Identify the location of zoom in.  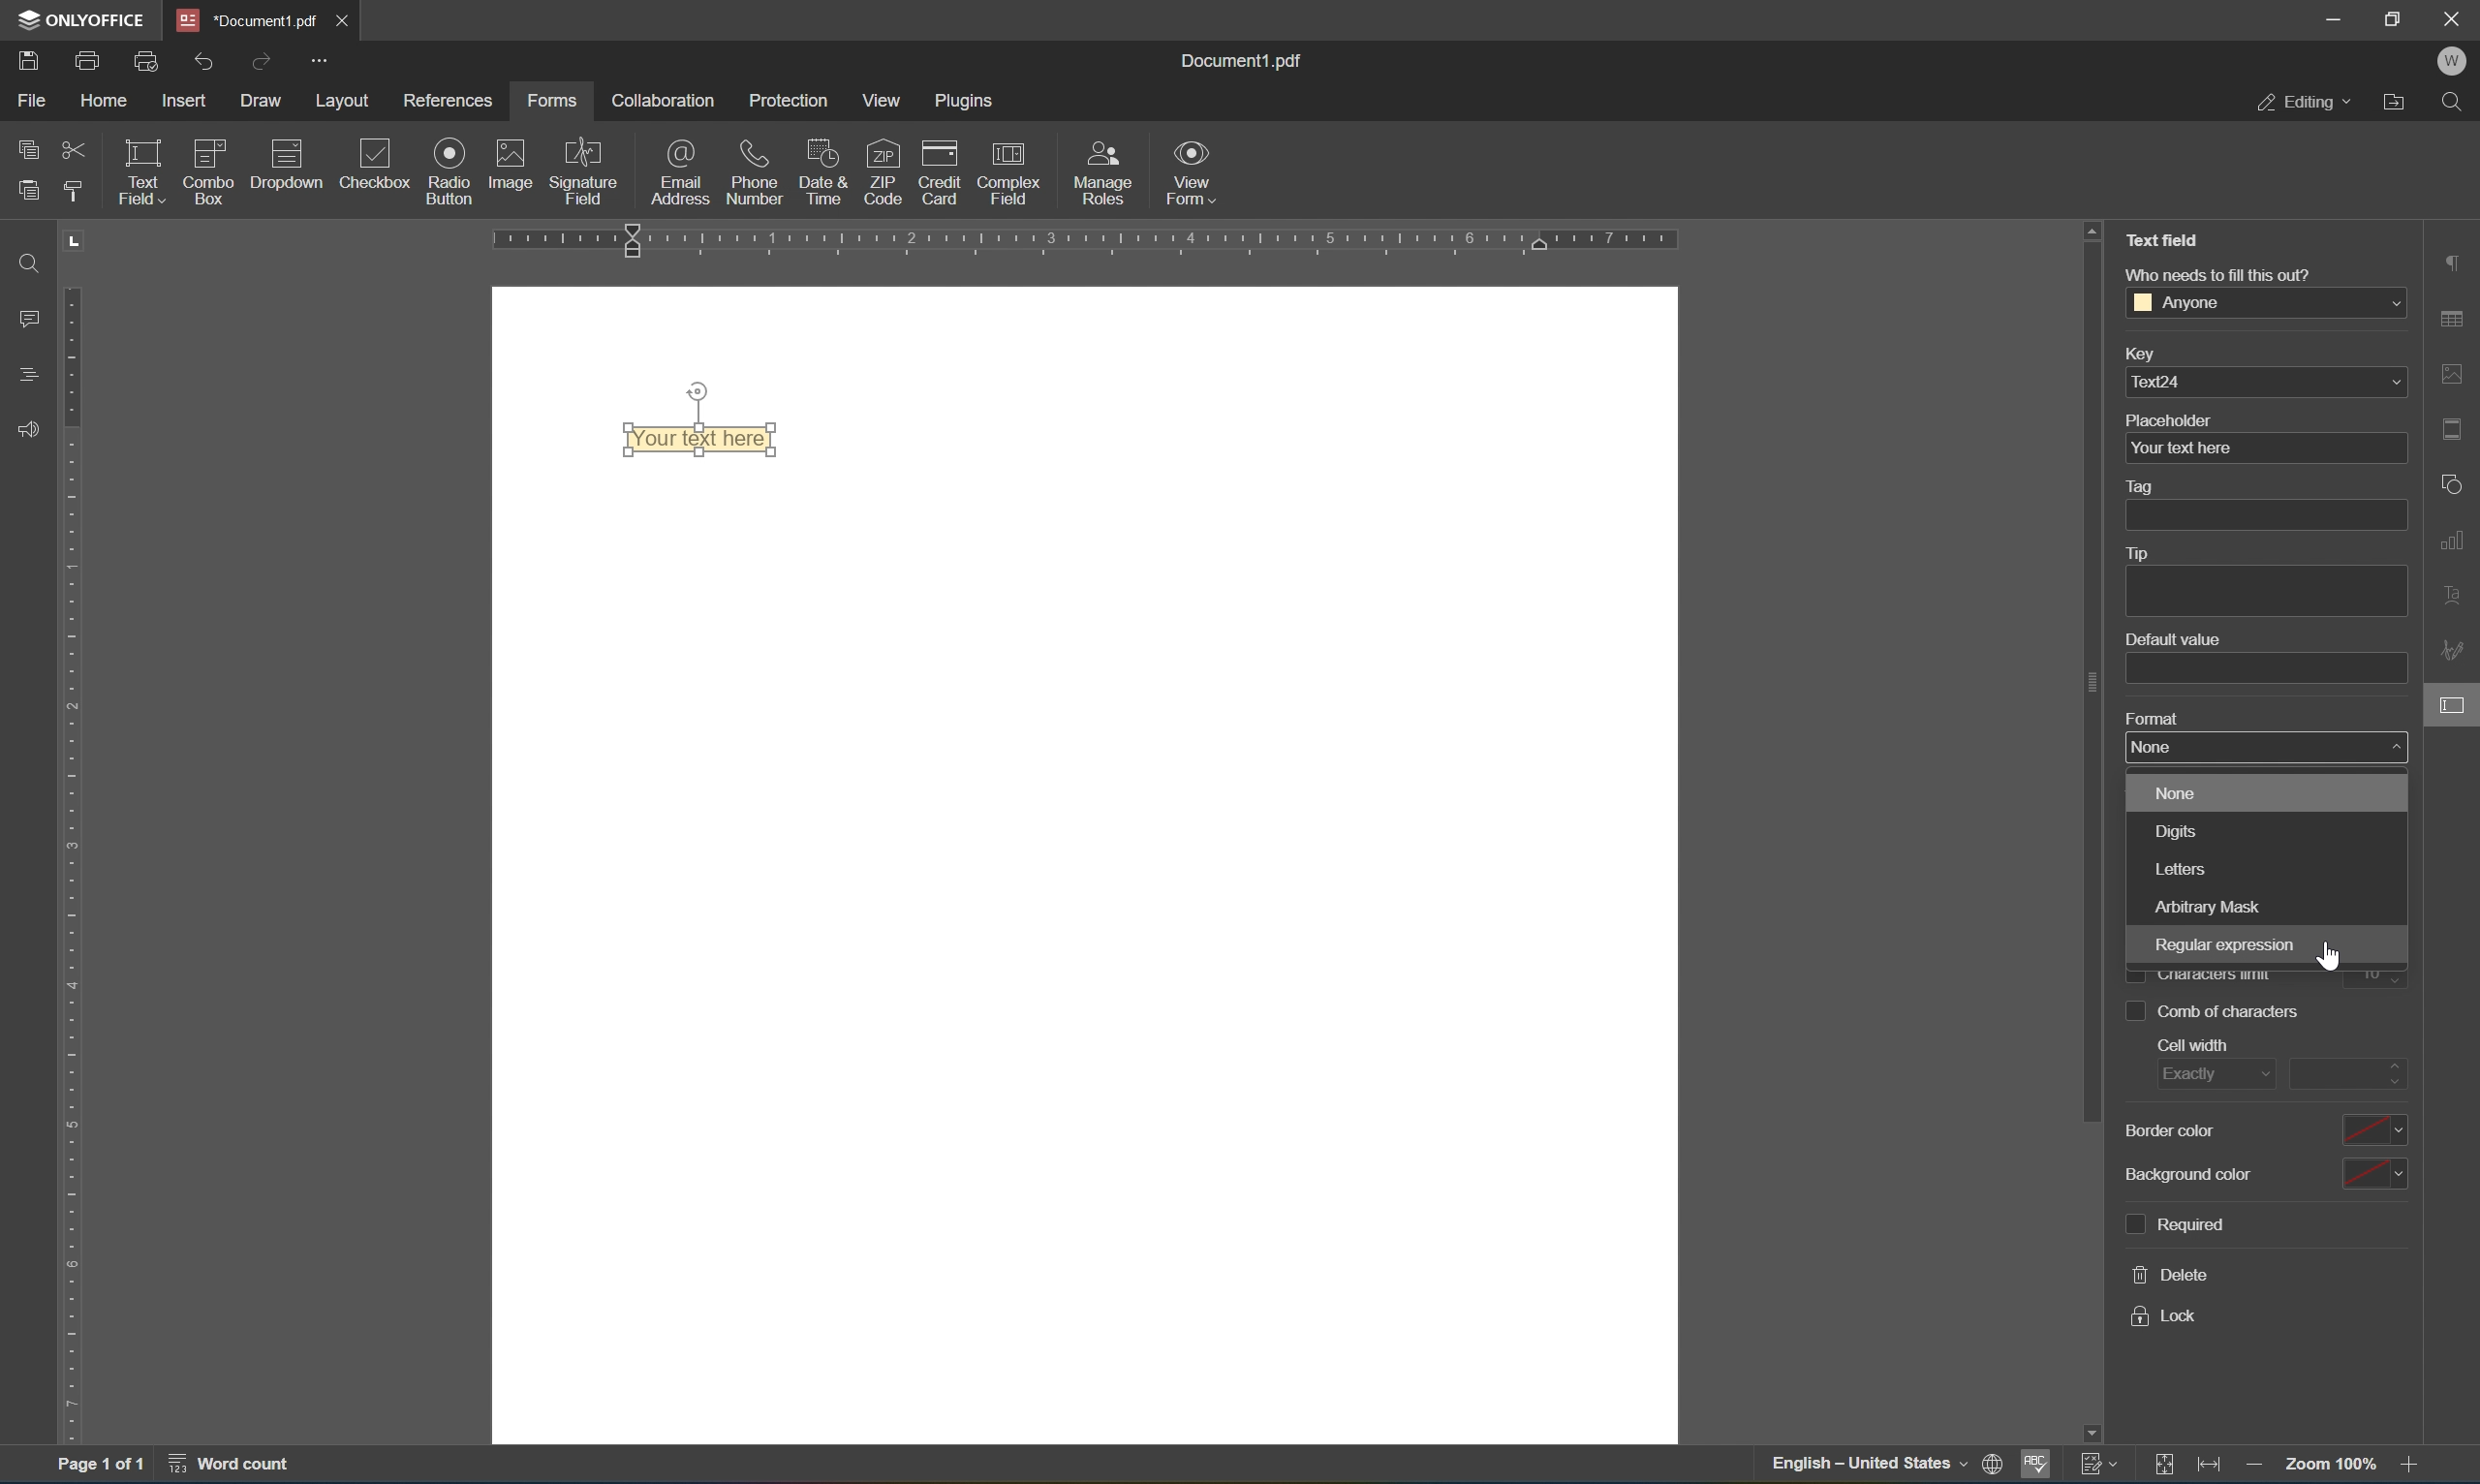
(2416, 1466).